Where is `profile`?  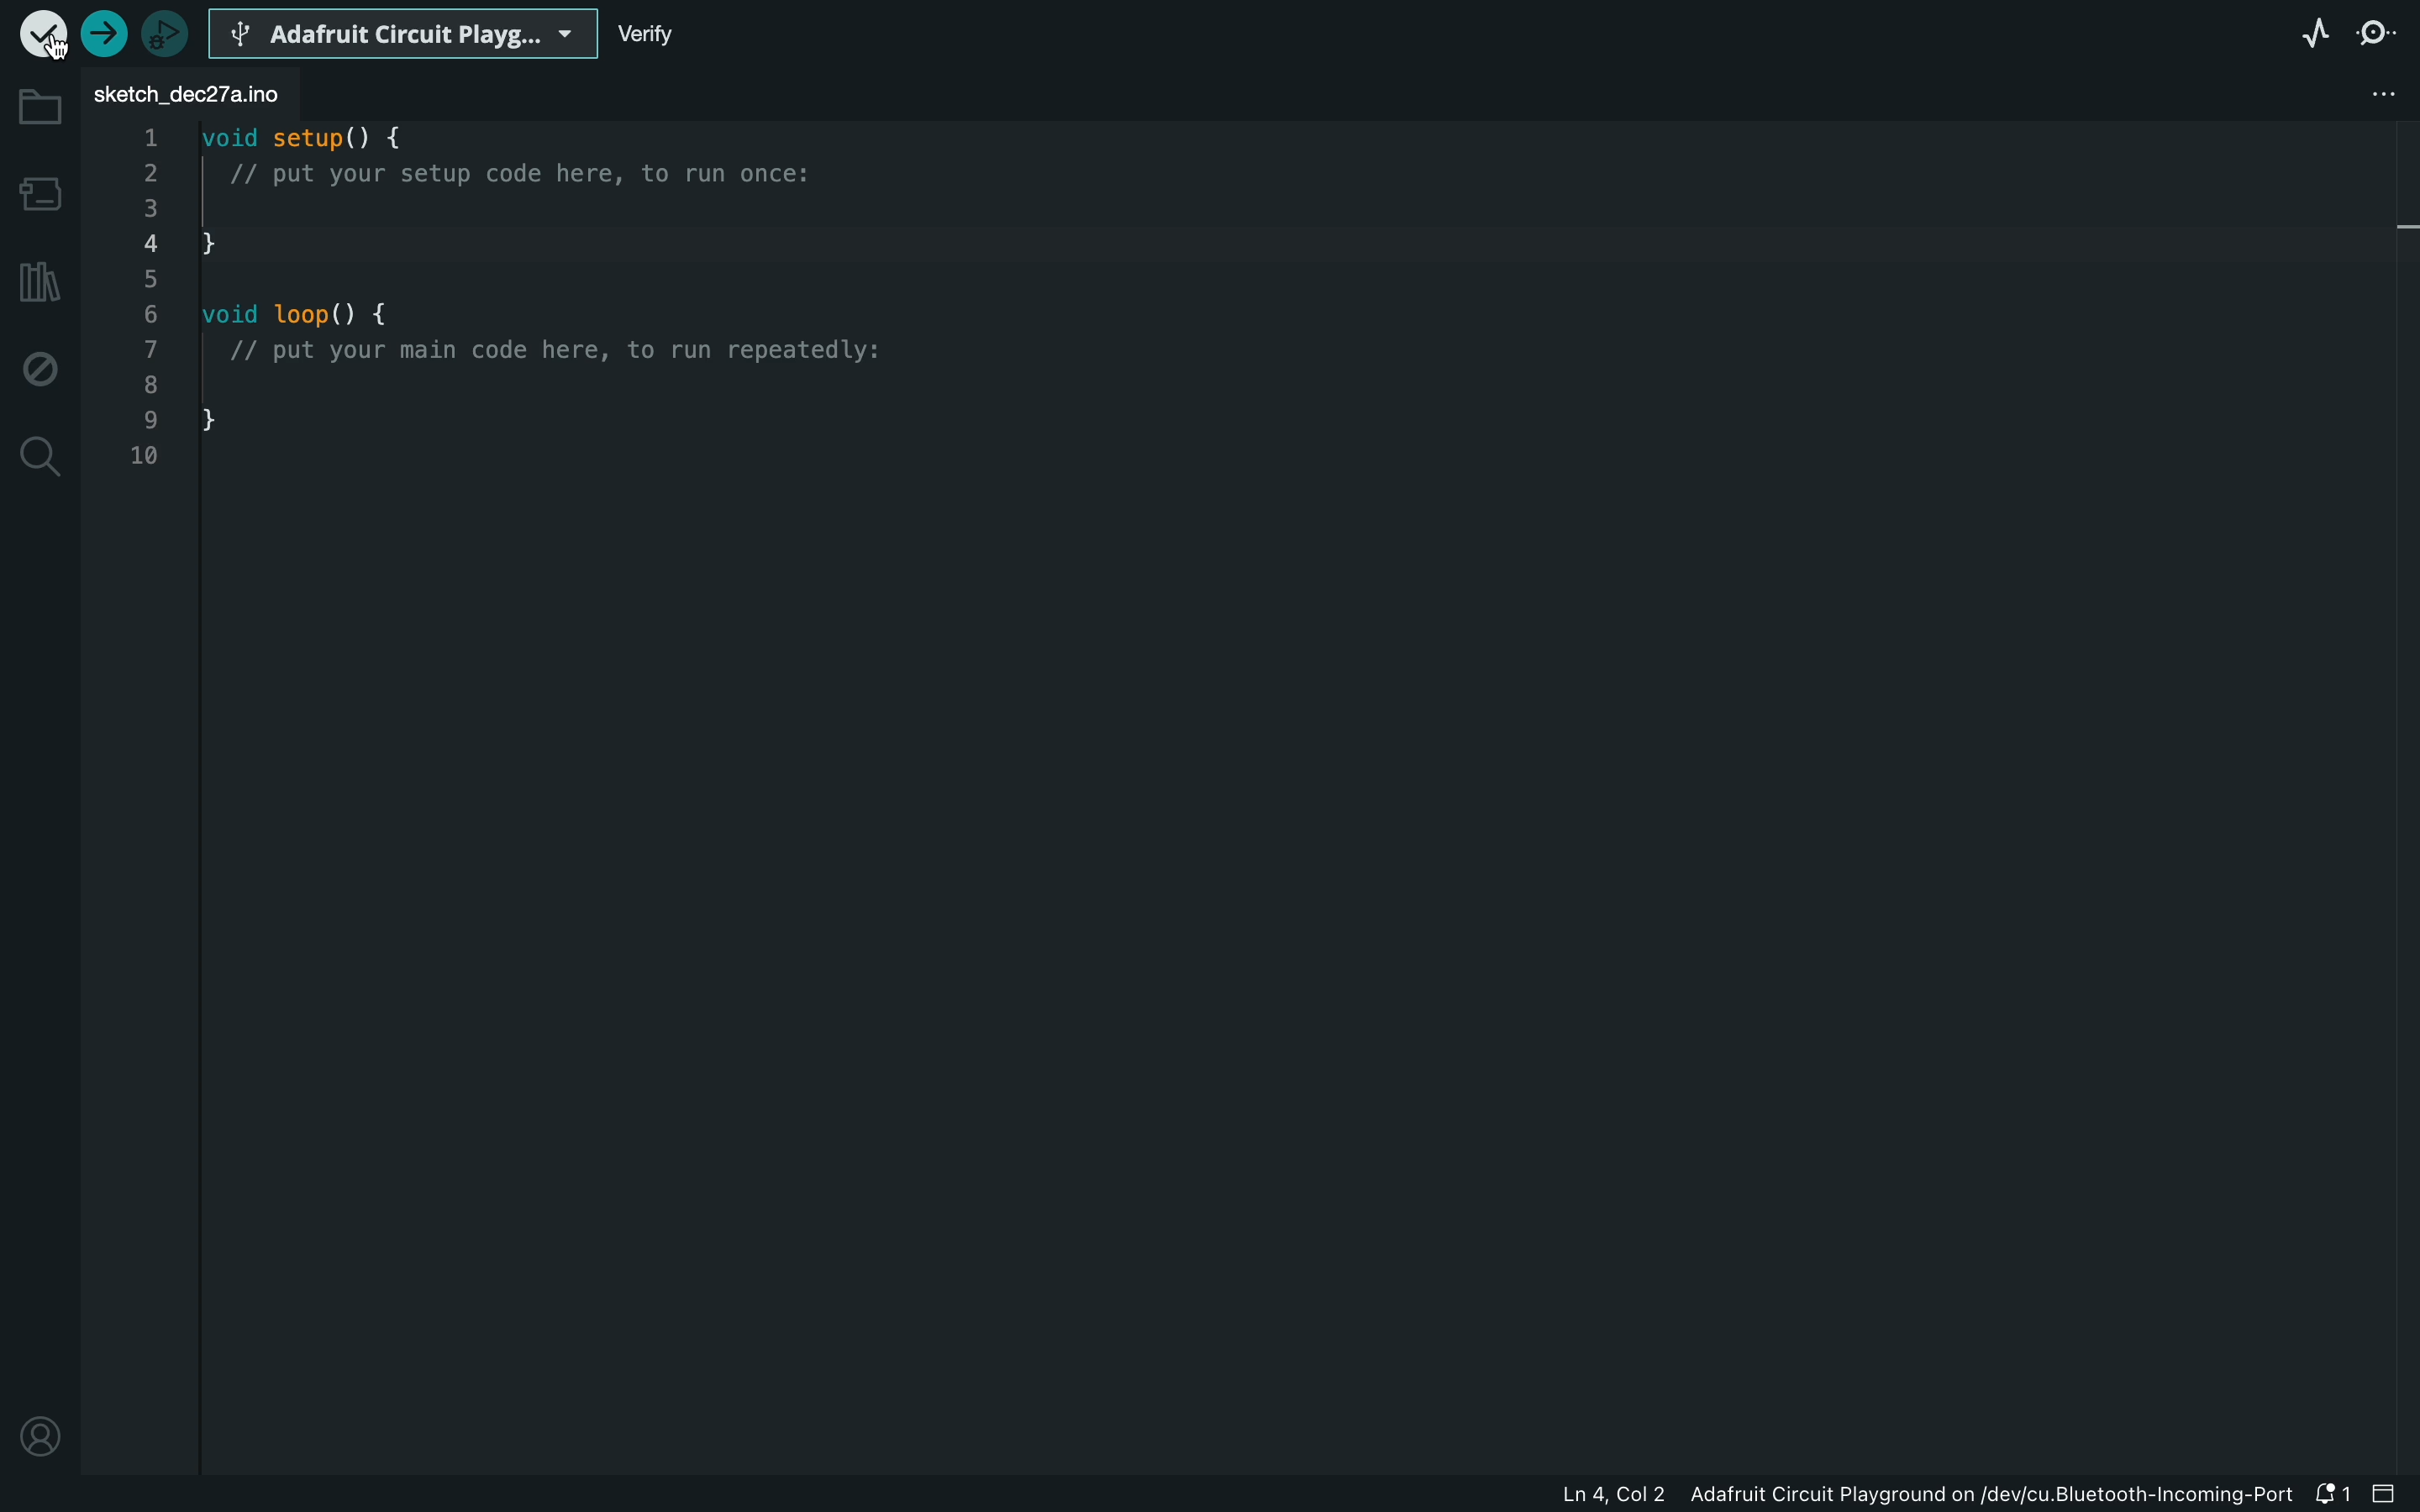 profile is located at coordinates (37, 1436).